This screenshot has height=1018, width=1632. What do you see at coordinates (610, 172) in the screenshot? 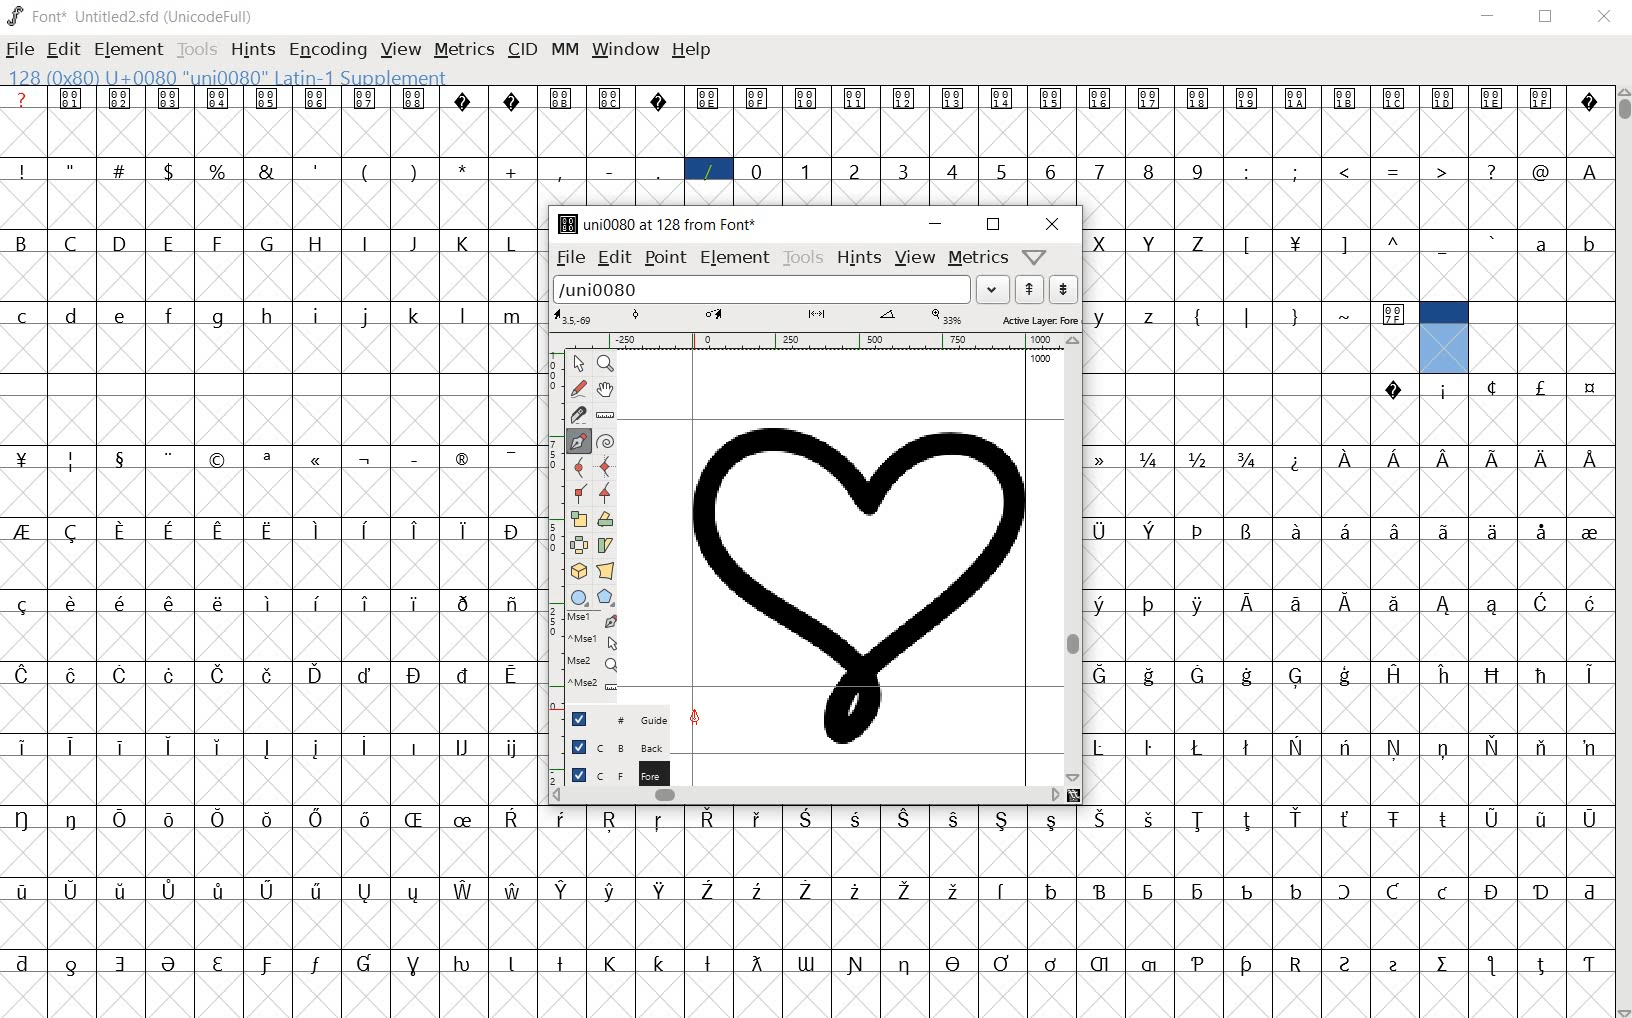
I see `glyph` at bounding box center [610, 172].